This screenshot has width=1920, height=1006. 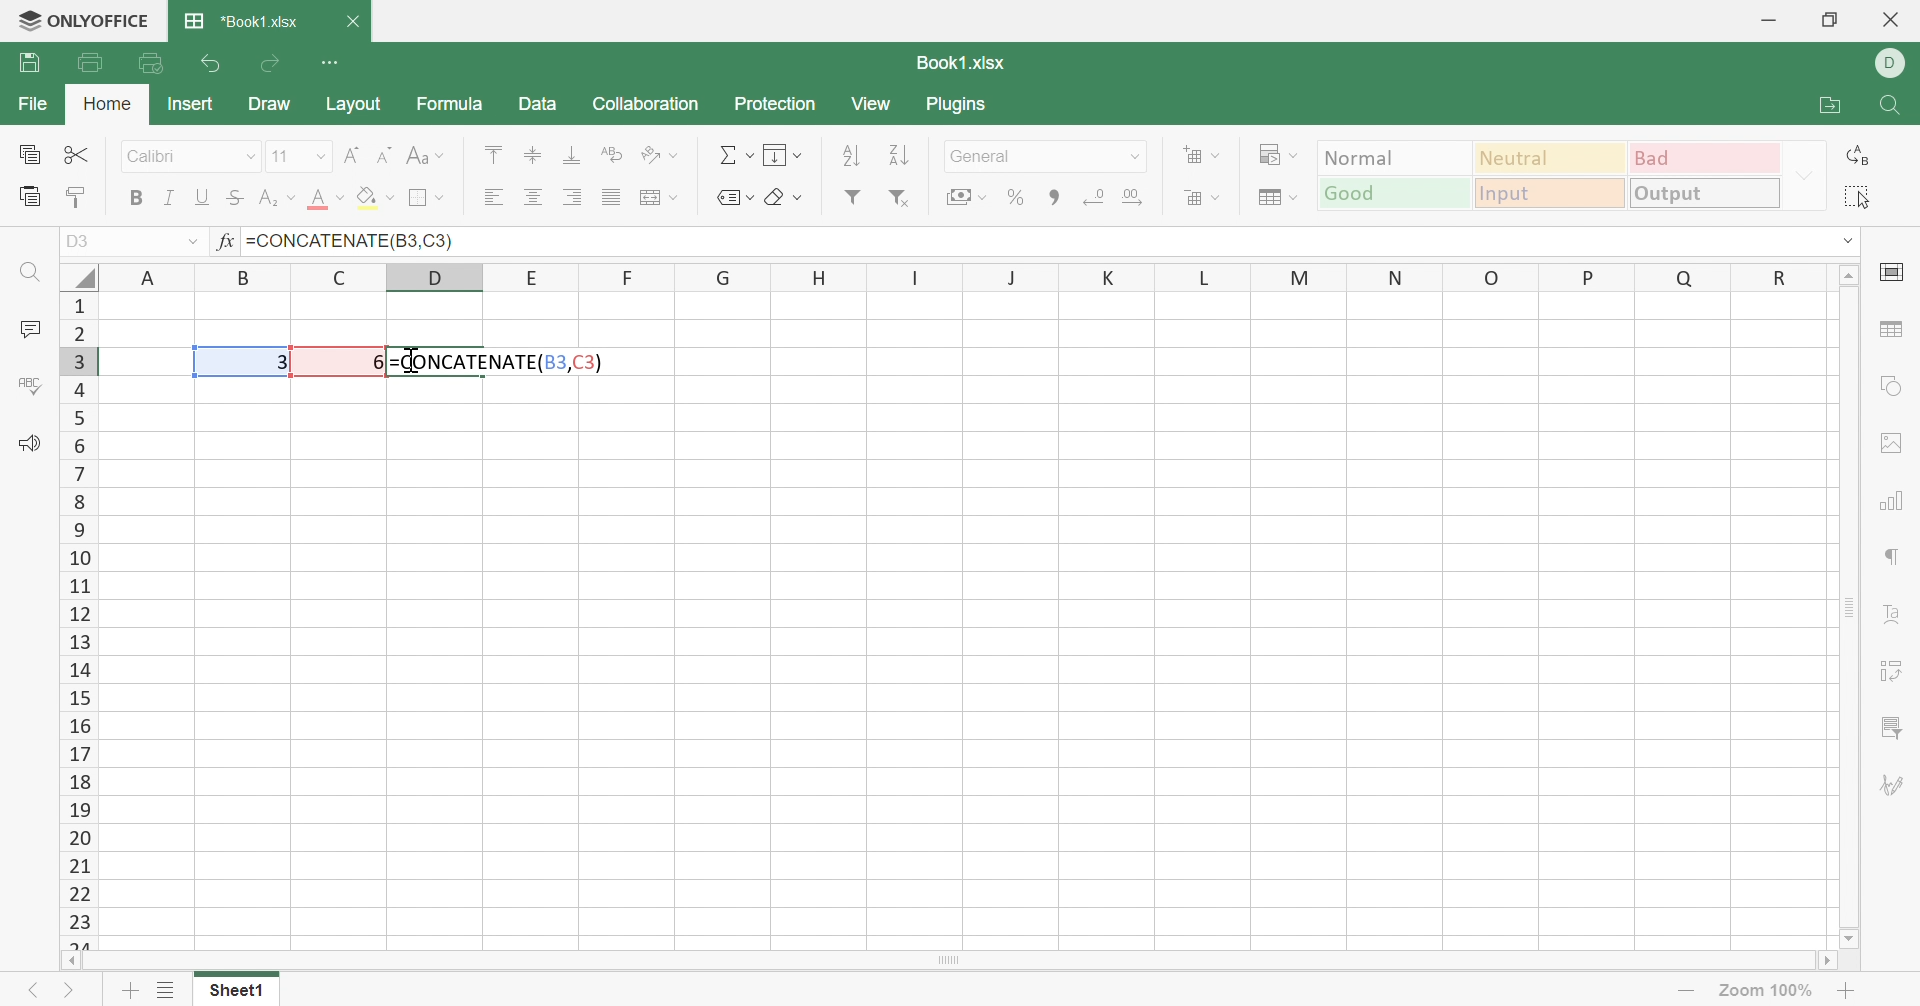 I want to click on Bold, so click(x=133, y=199).